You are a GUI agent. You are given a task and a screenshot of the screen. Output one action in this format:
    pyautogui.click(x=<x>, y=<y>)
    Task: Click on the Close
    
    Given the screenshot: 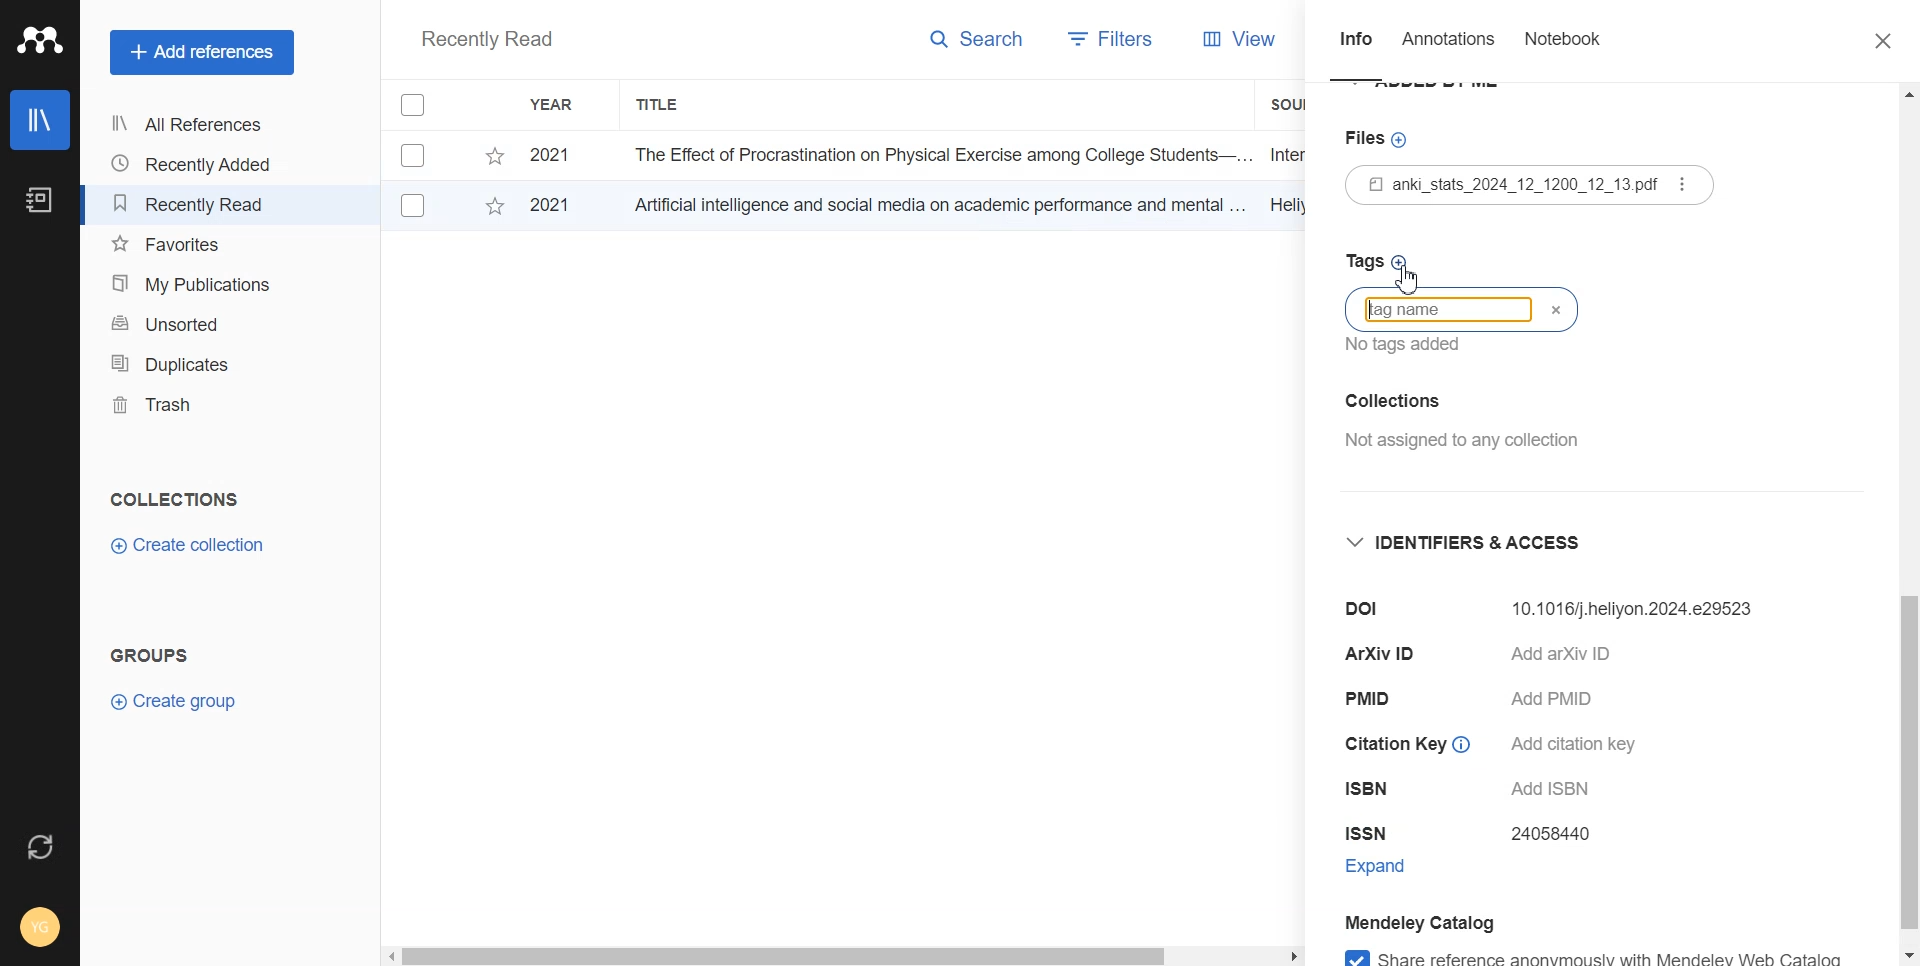 What is the action you would take?
    pyautogui.click(x=1550, y=305)
    